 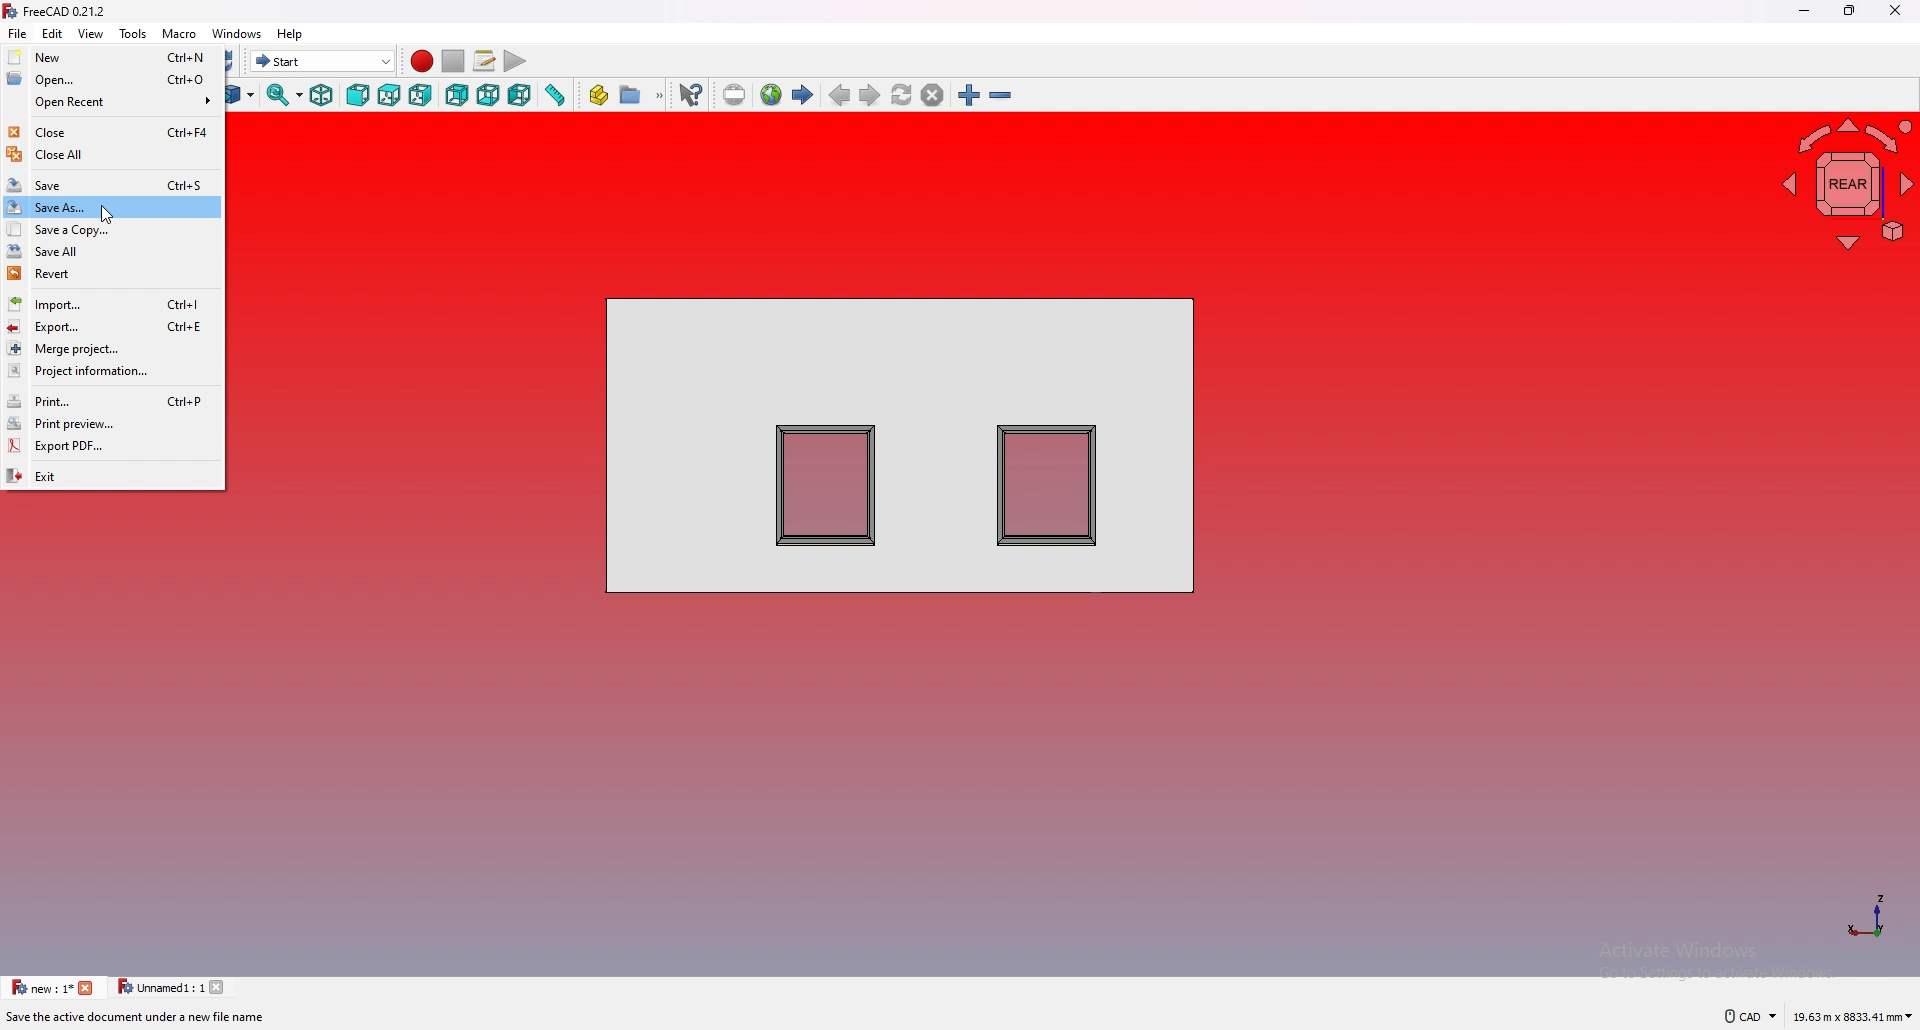 I want to click on export pdf, so click(x=112, y=447).